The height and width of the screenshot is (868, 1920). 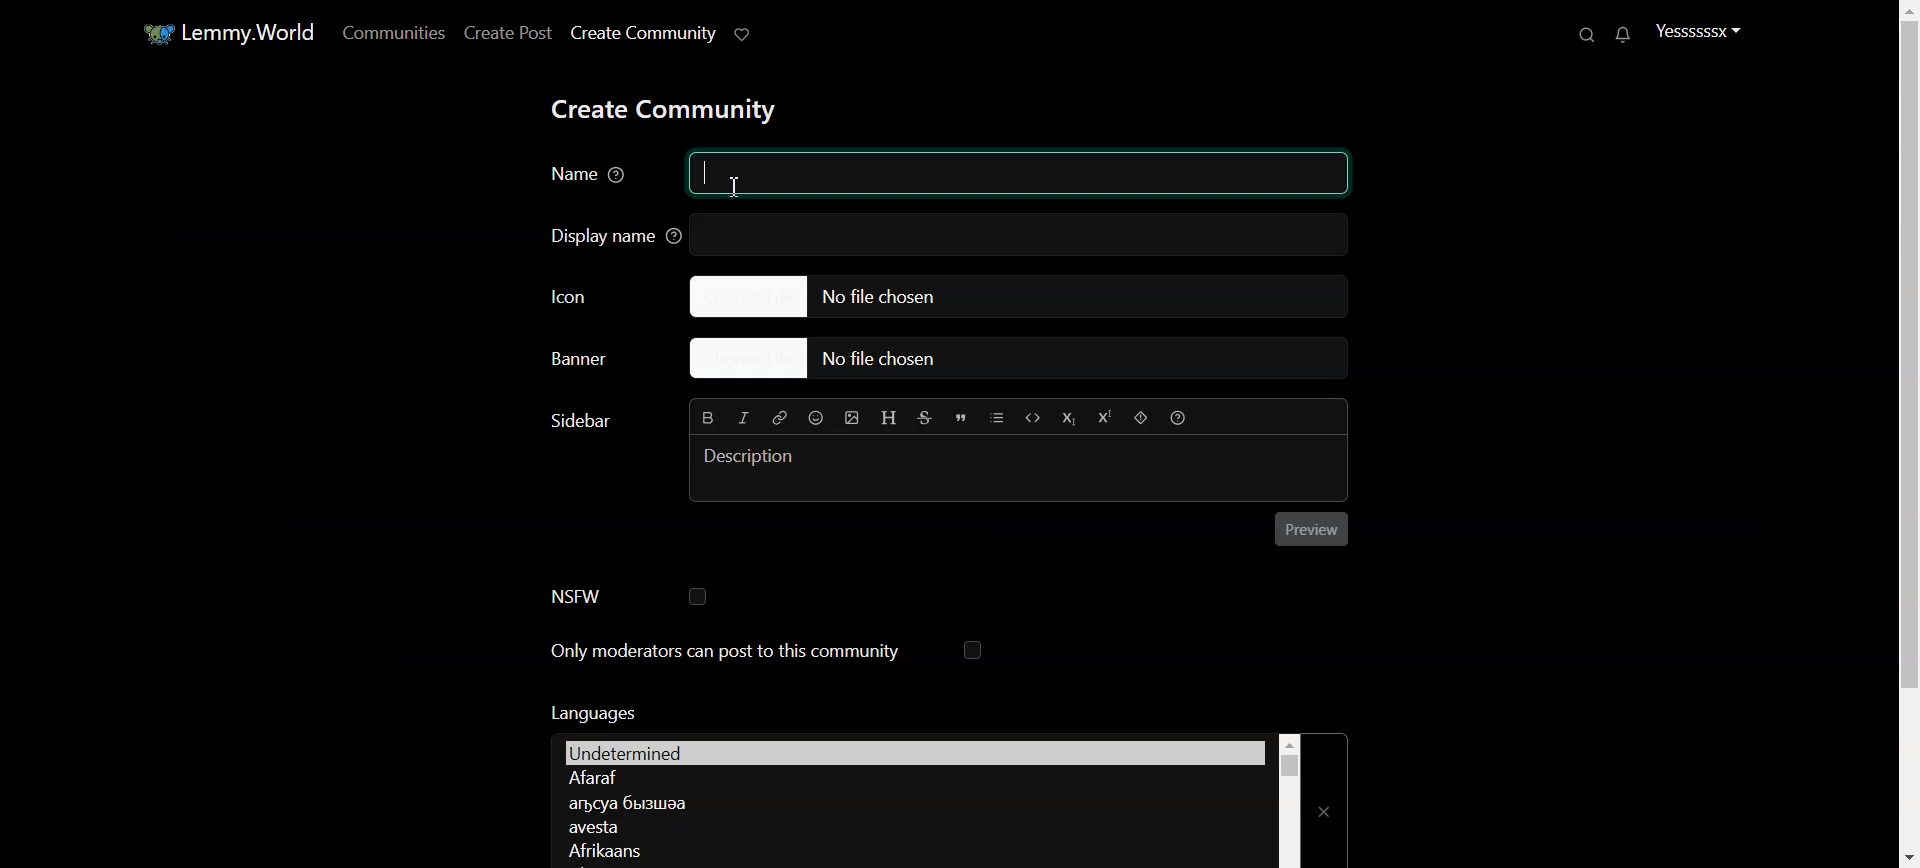 What do you see at coordinates (390, 32) in the screenshot?
I see `Communities` at bounding box center [390, 32].